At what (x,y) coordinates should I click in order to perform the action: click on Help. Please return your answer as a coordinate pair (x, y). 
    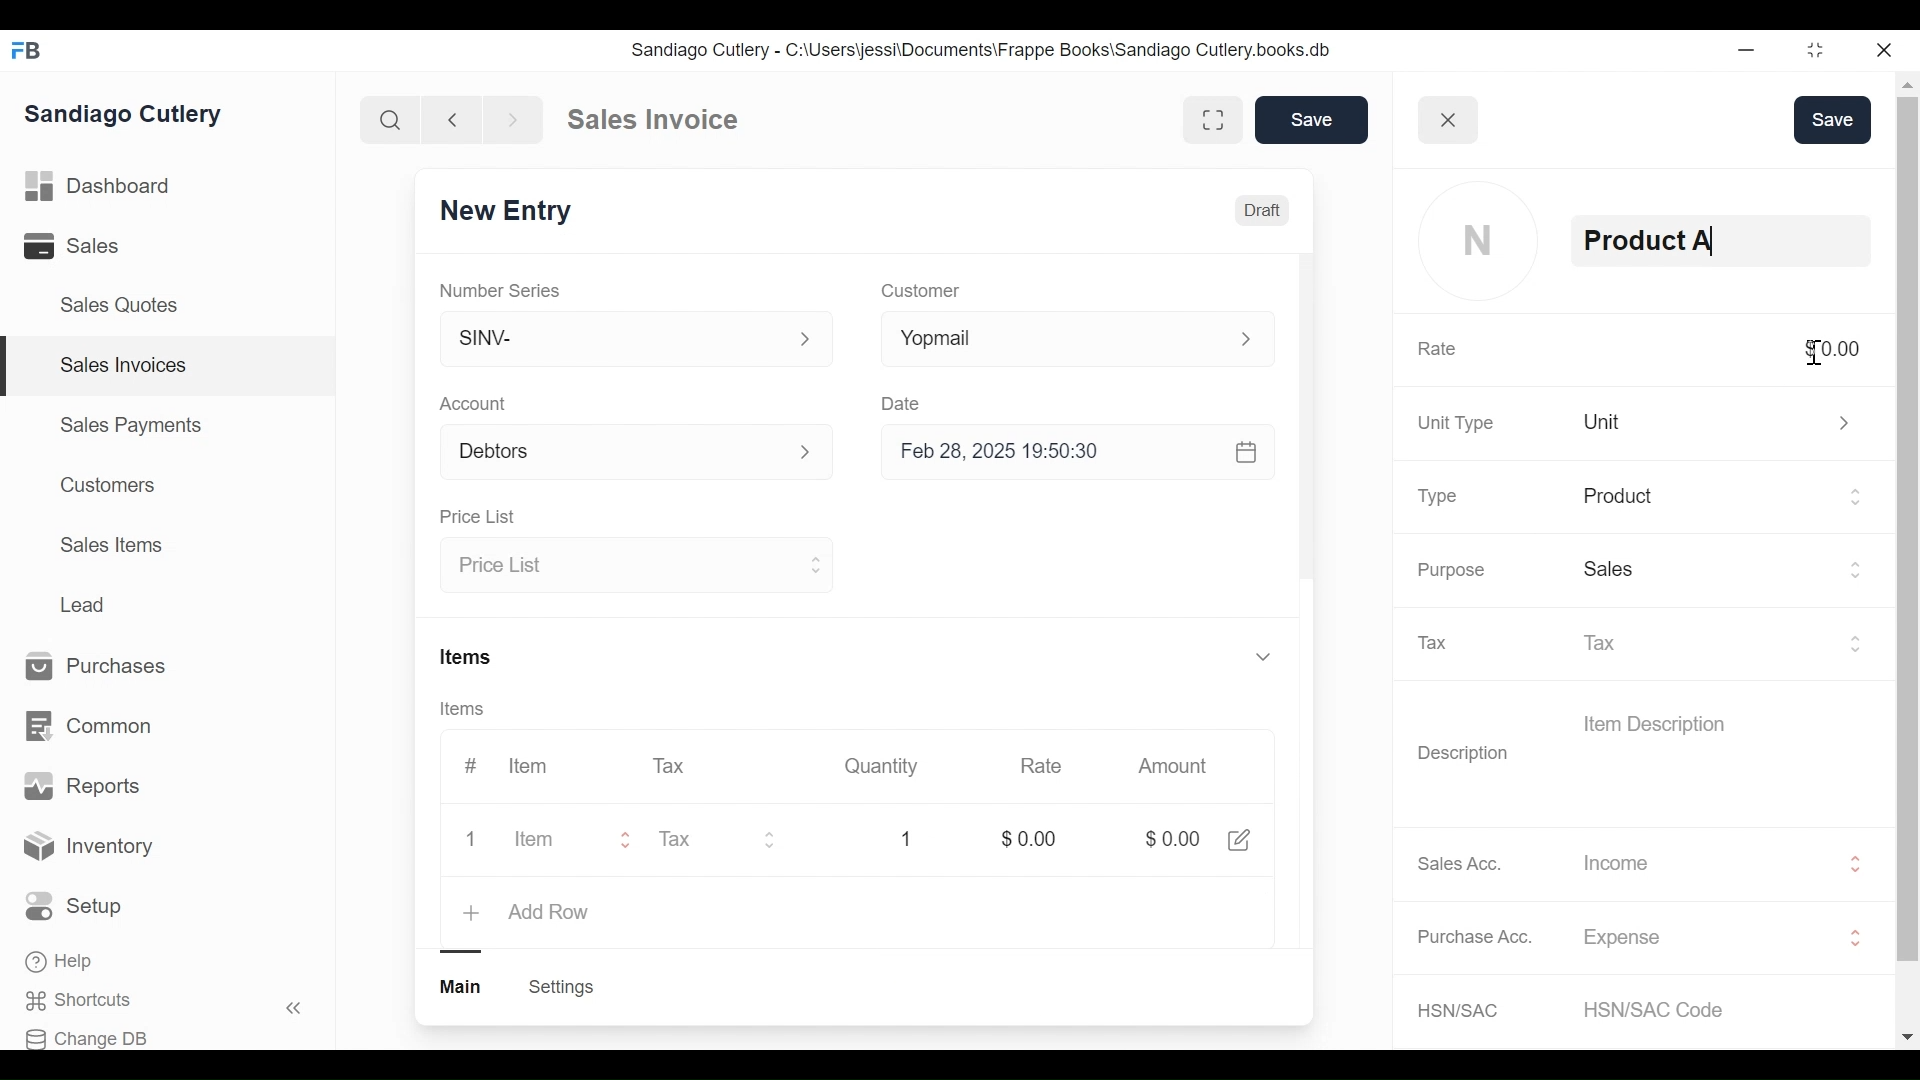
    Looking at the image, I should click on (61, 961).